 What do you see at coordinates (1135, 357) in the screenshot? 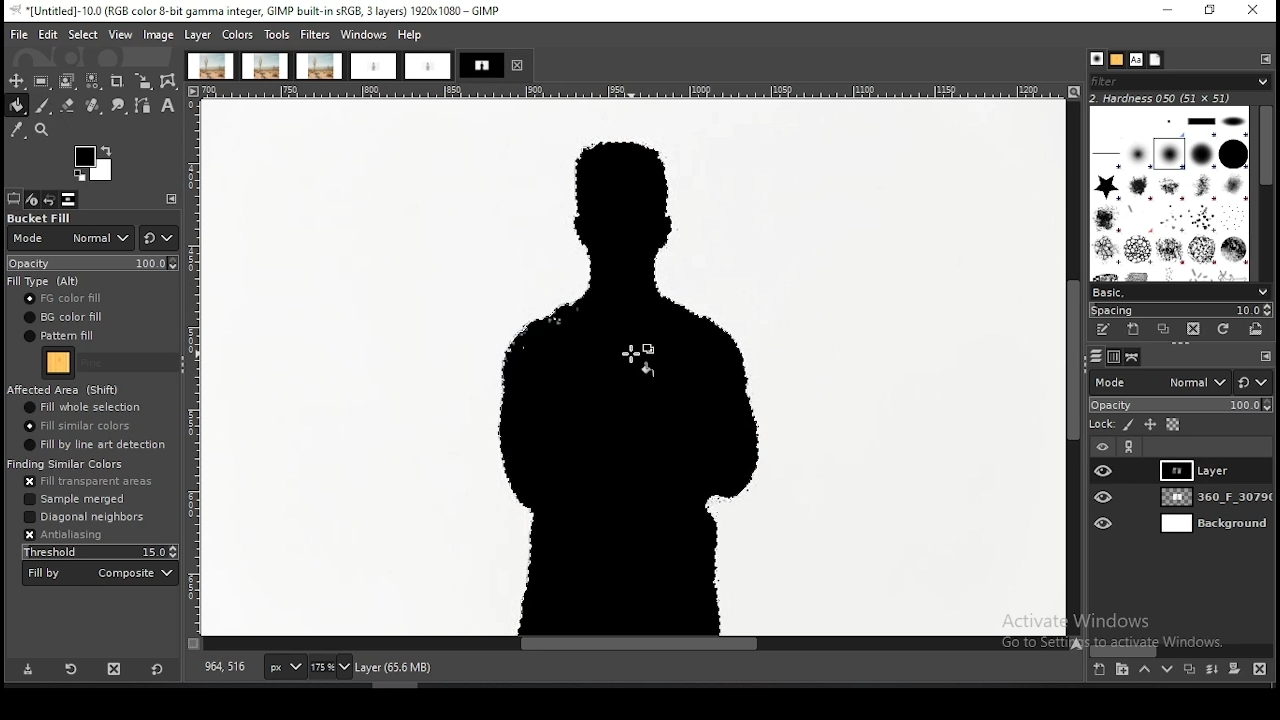
I see `paths` at bounding box center [1135, 357].